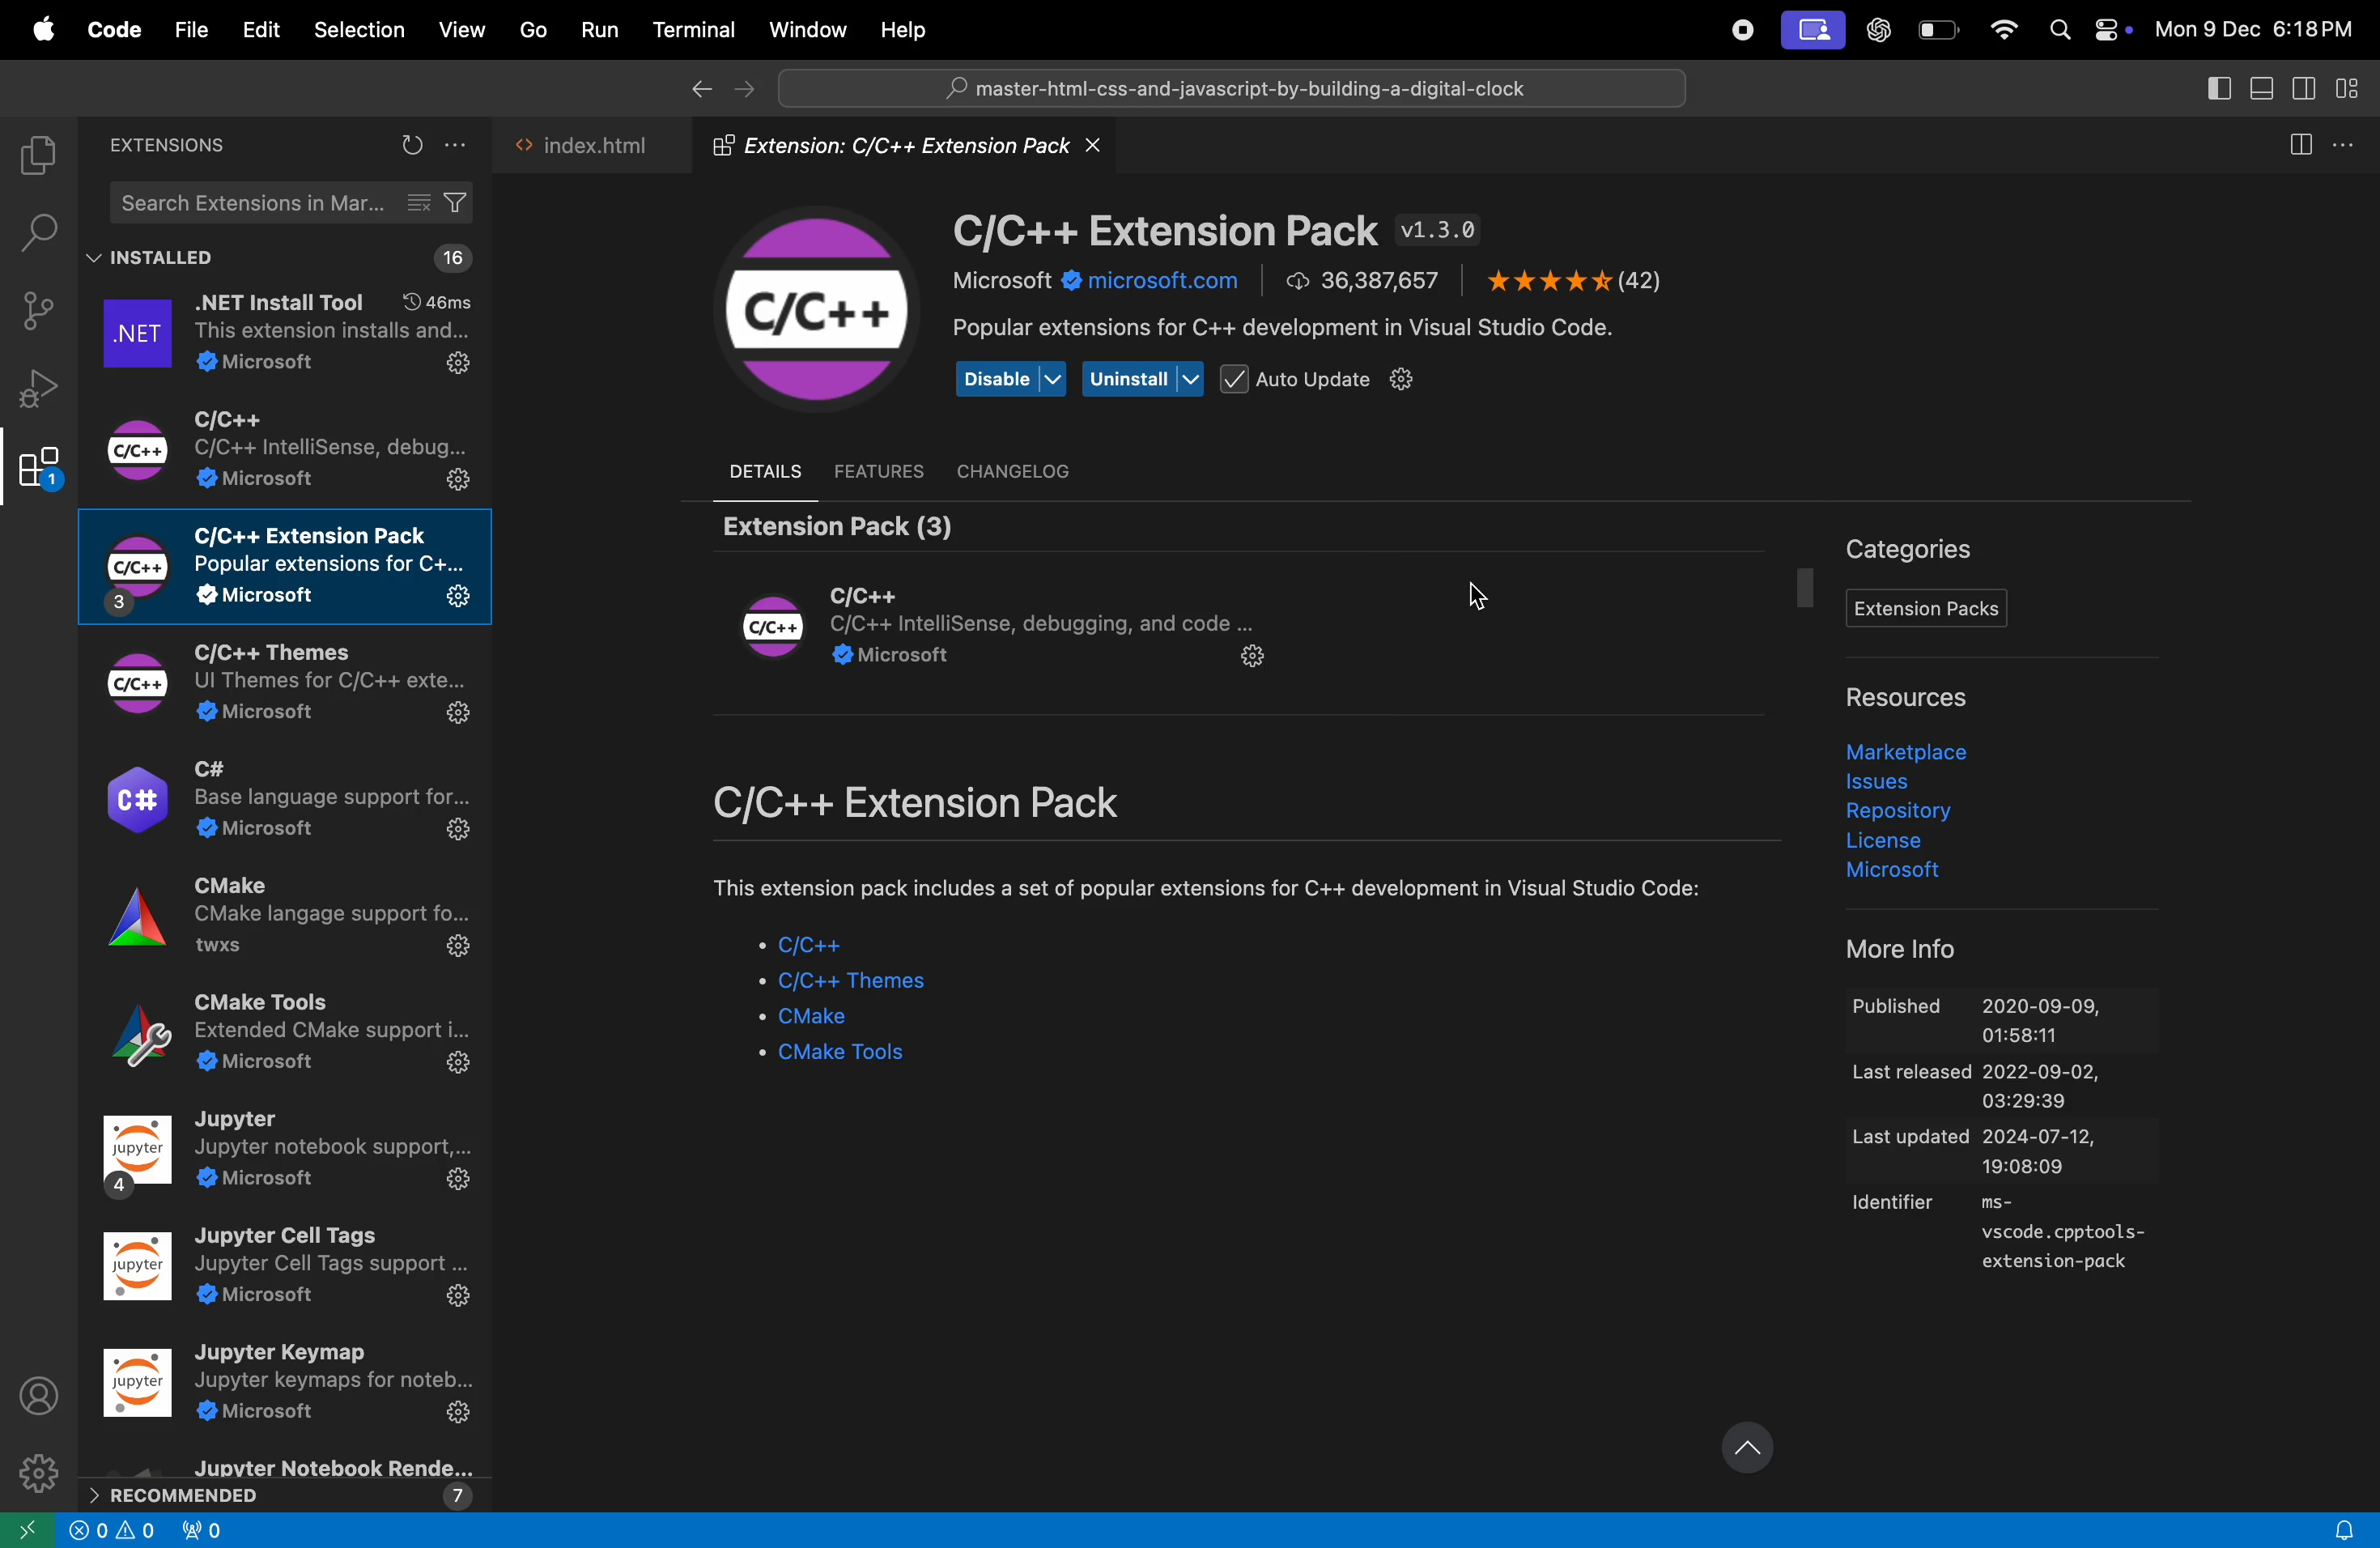 This screenshot has width=2380, height=1548. What do you see at coordinates (535, 29) in the screenshot?
I see `Go` at bounding box center [535, 29].